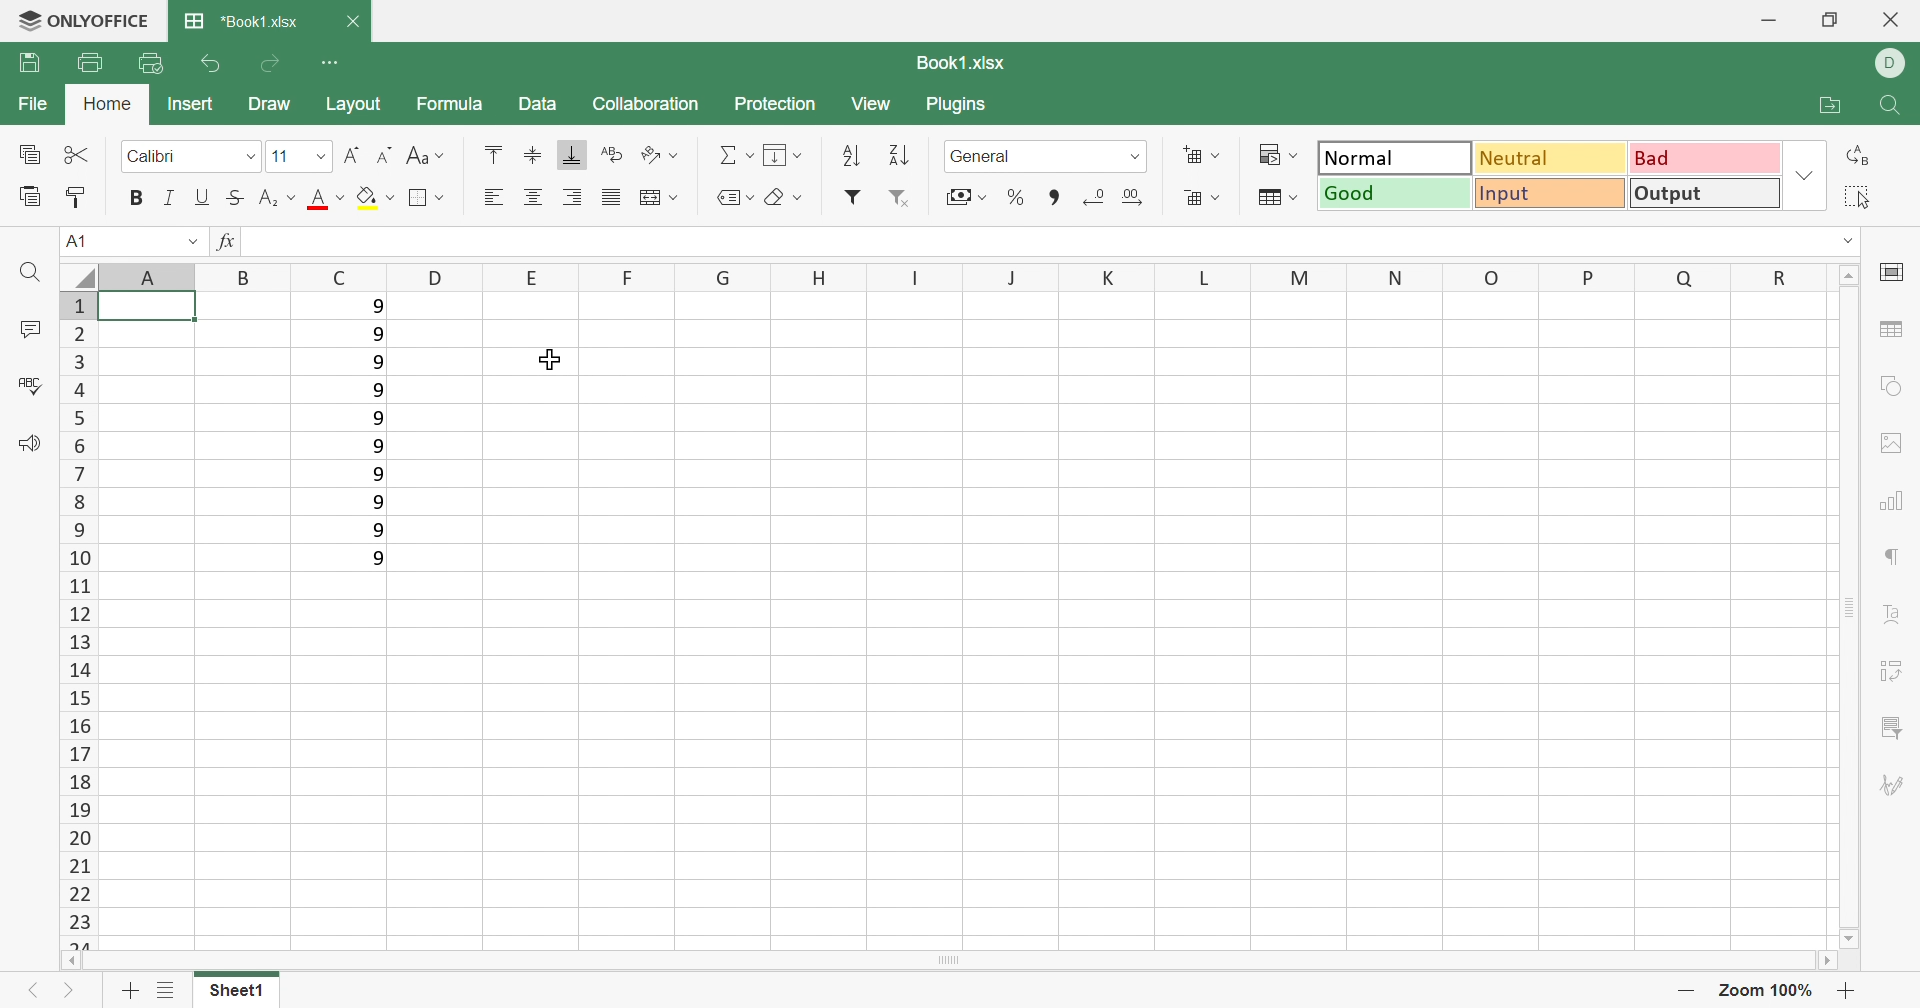  Describe the element at coordinates (377, 387) in the screenshot. I see `9` at that location.